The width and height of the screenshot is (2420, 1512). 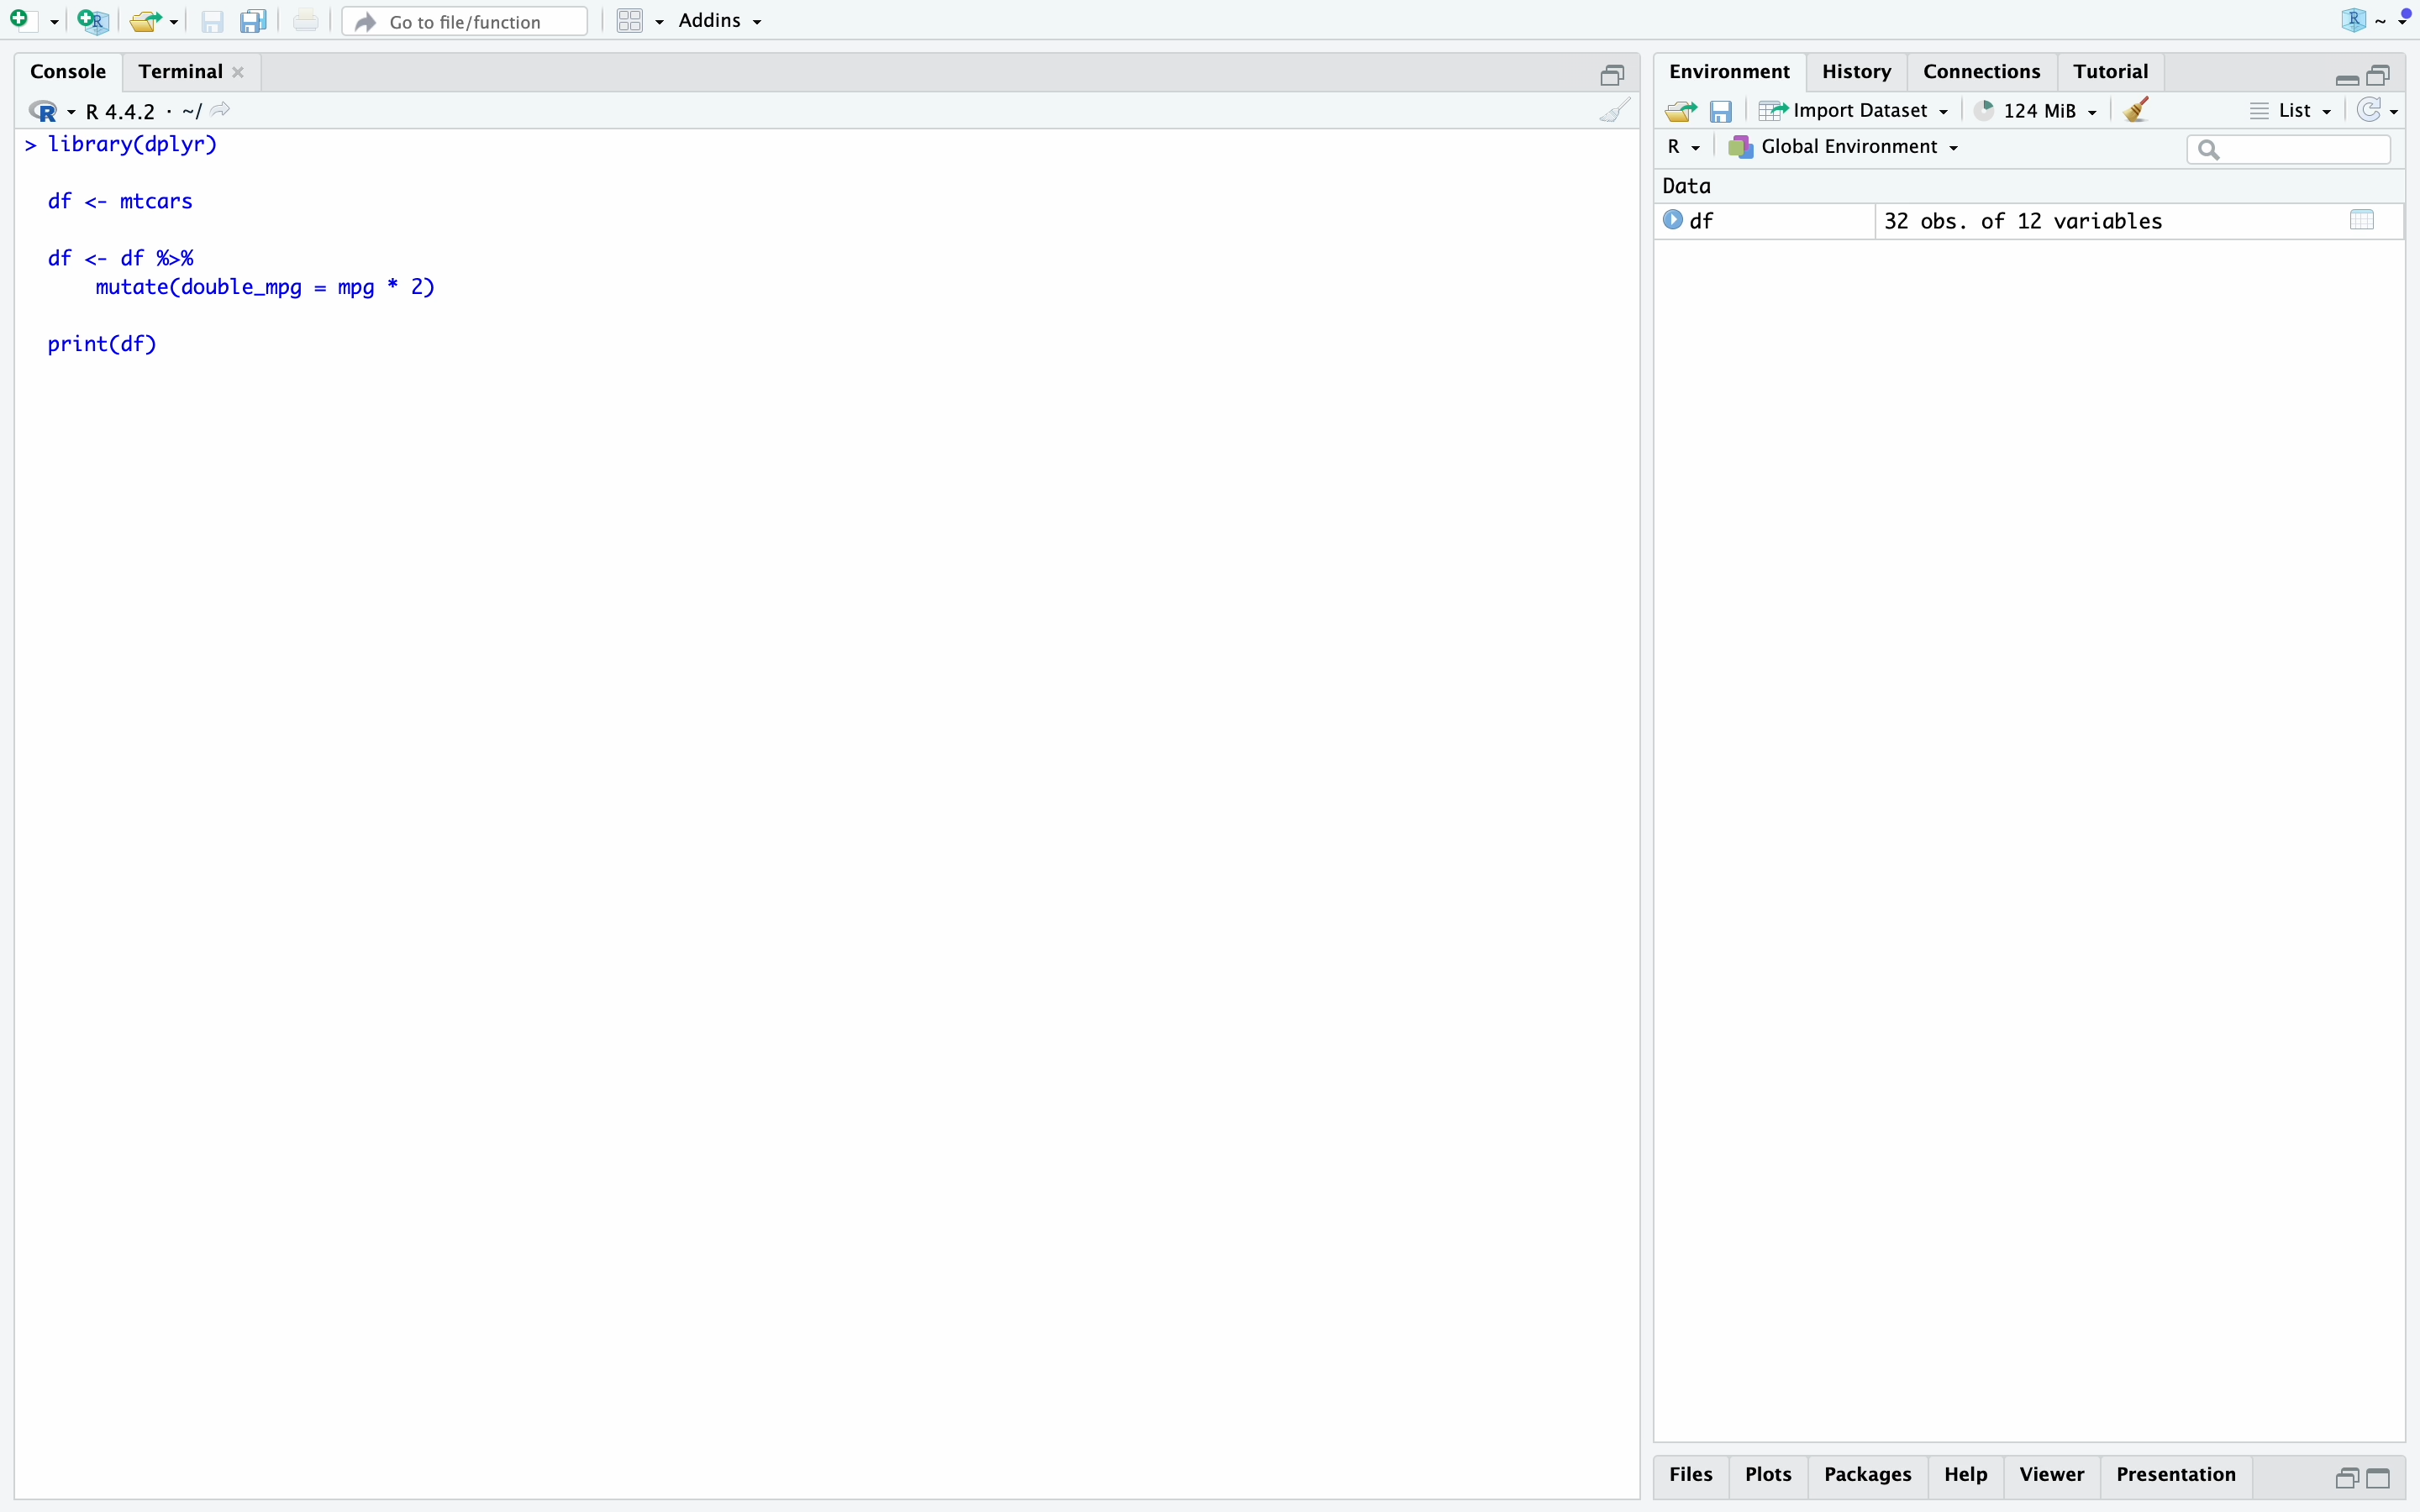 What do you see at coordinates (1844, 147) in the screenshot?
I see `global enviornment` at bounding box center [1844, 147].